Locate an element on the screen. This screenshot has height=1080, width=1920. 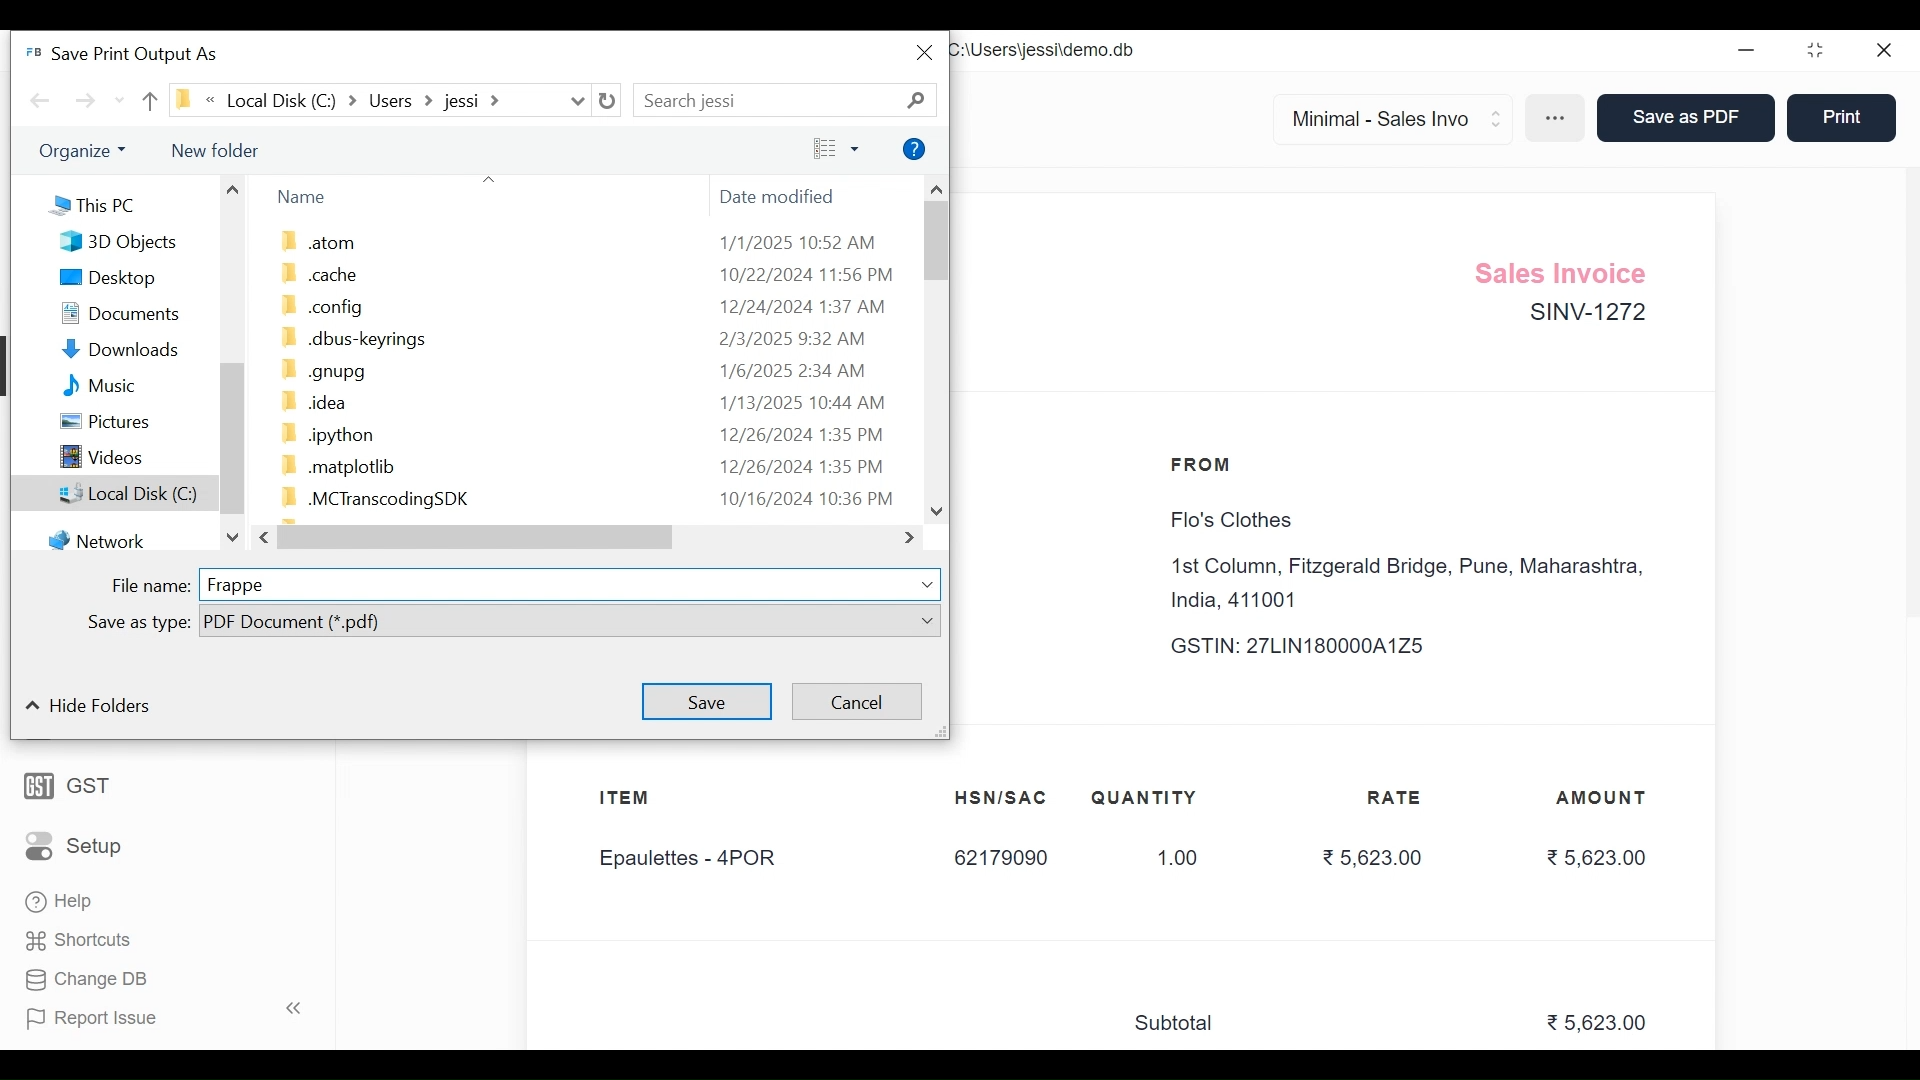
Flo's Clothes is located at coordinates (1226, 521).